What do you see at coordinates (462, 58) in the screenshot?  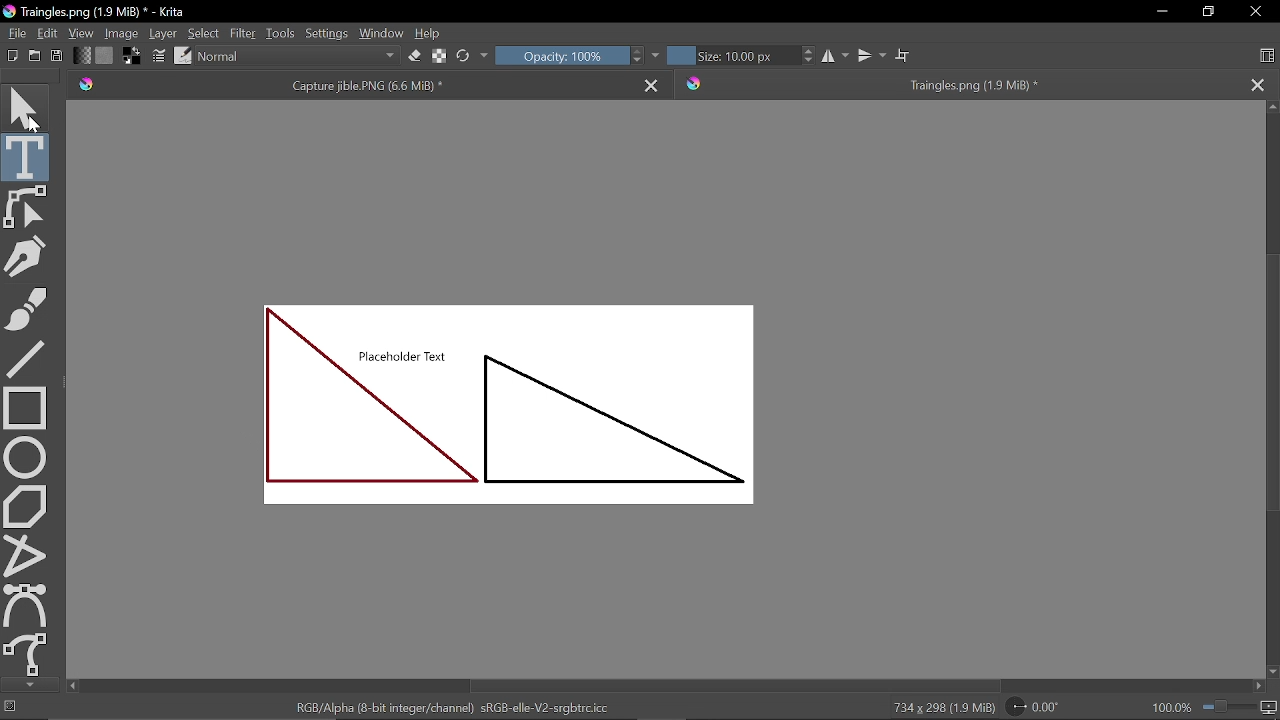 I see `Reload original preset` at bounding box center [462, 58].